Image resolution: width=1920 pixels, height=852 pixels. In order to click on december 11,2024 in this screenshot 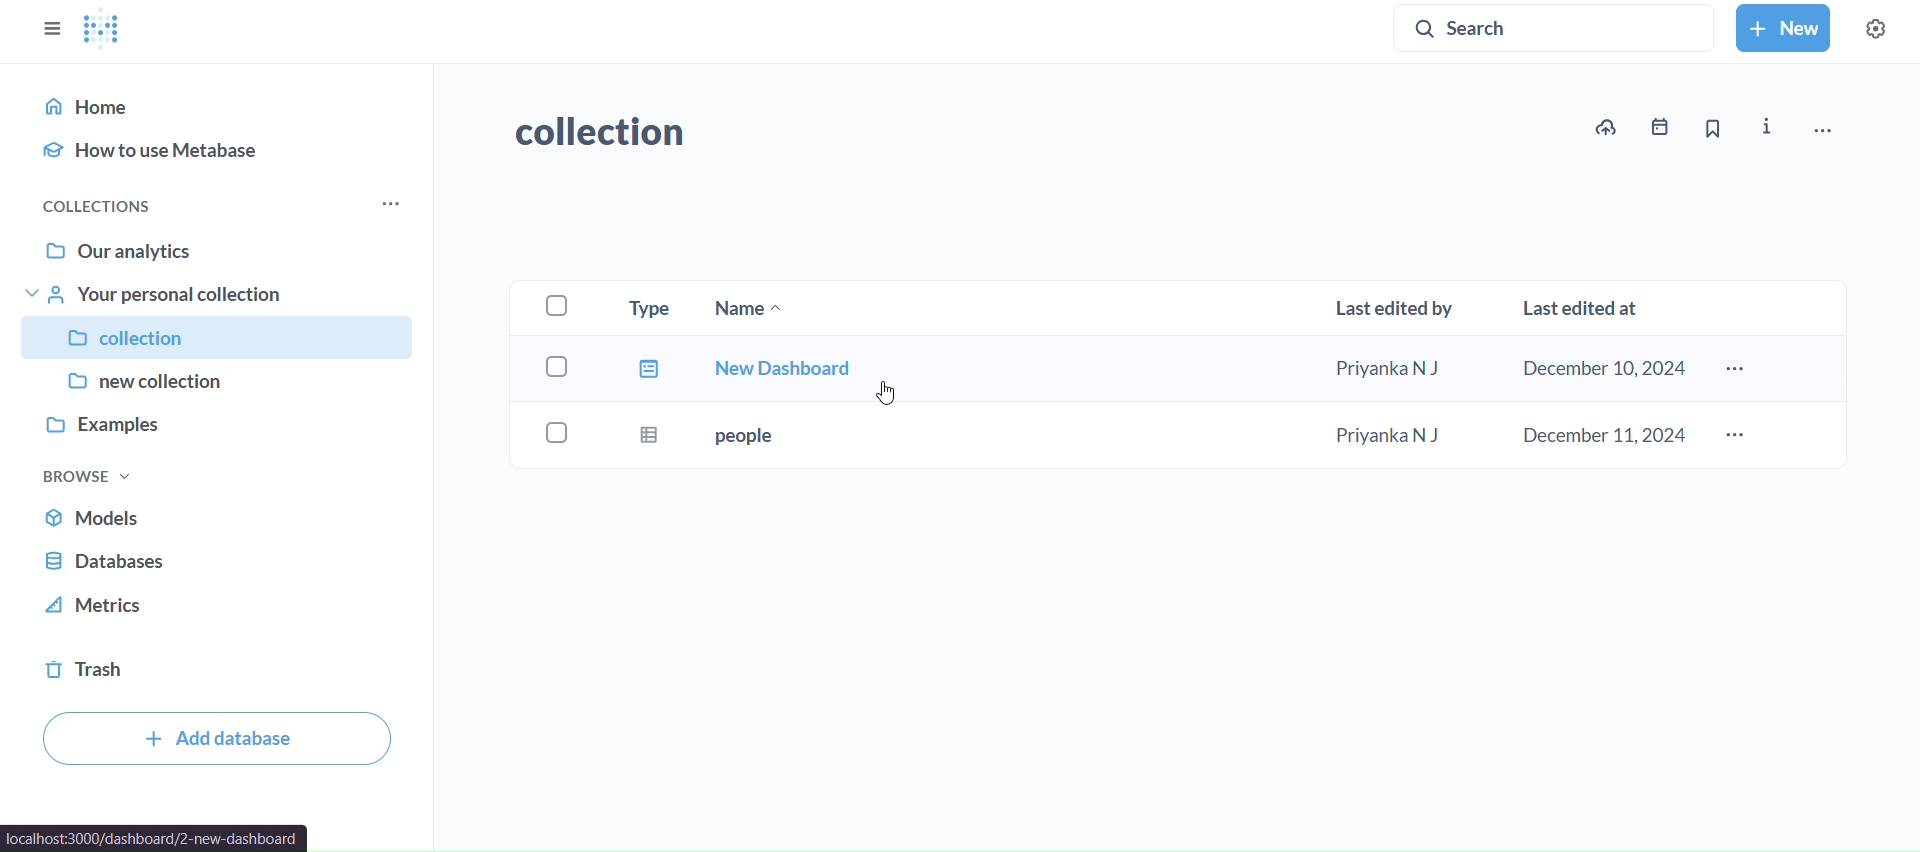, I will do `click(1602, 435)`.